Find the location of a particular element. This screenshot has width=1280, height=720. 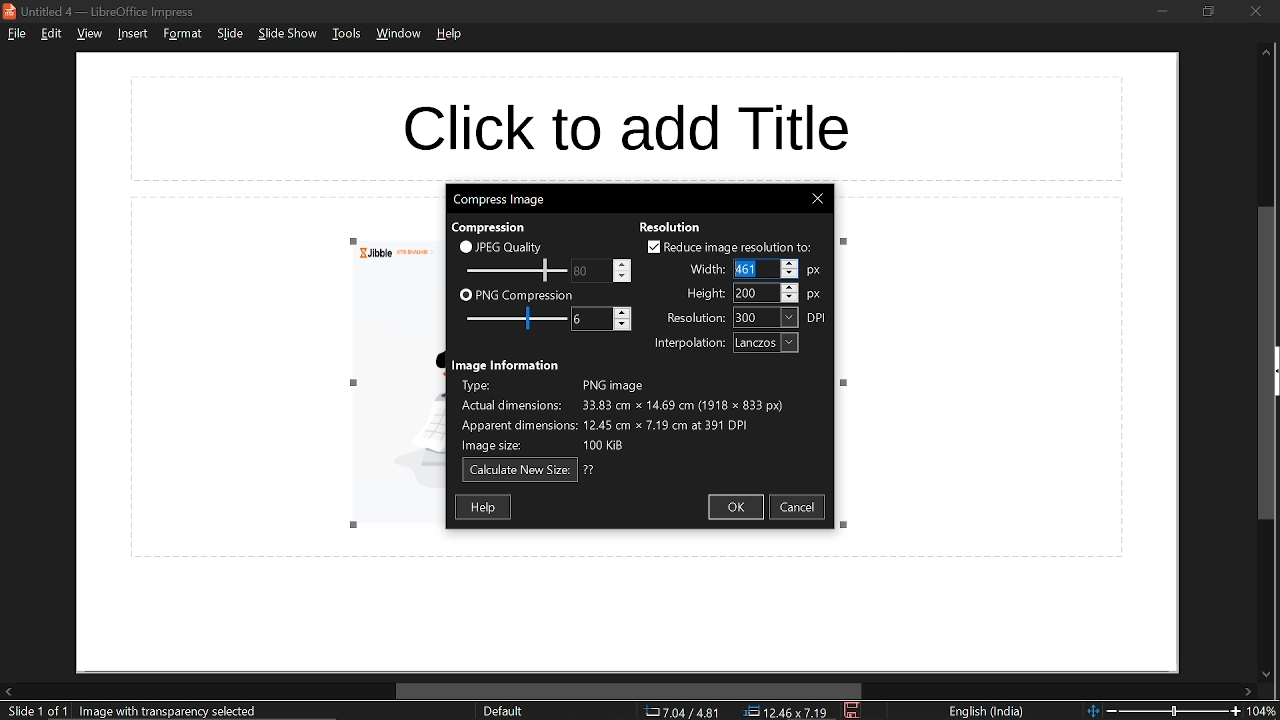

slide show is located at coordinates (288, 36).